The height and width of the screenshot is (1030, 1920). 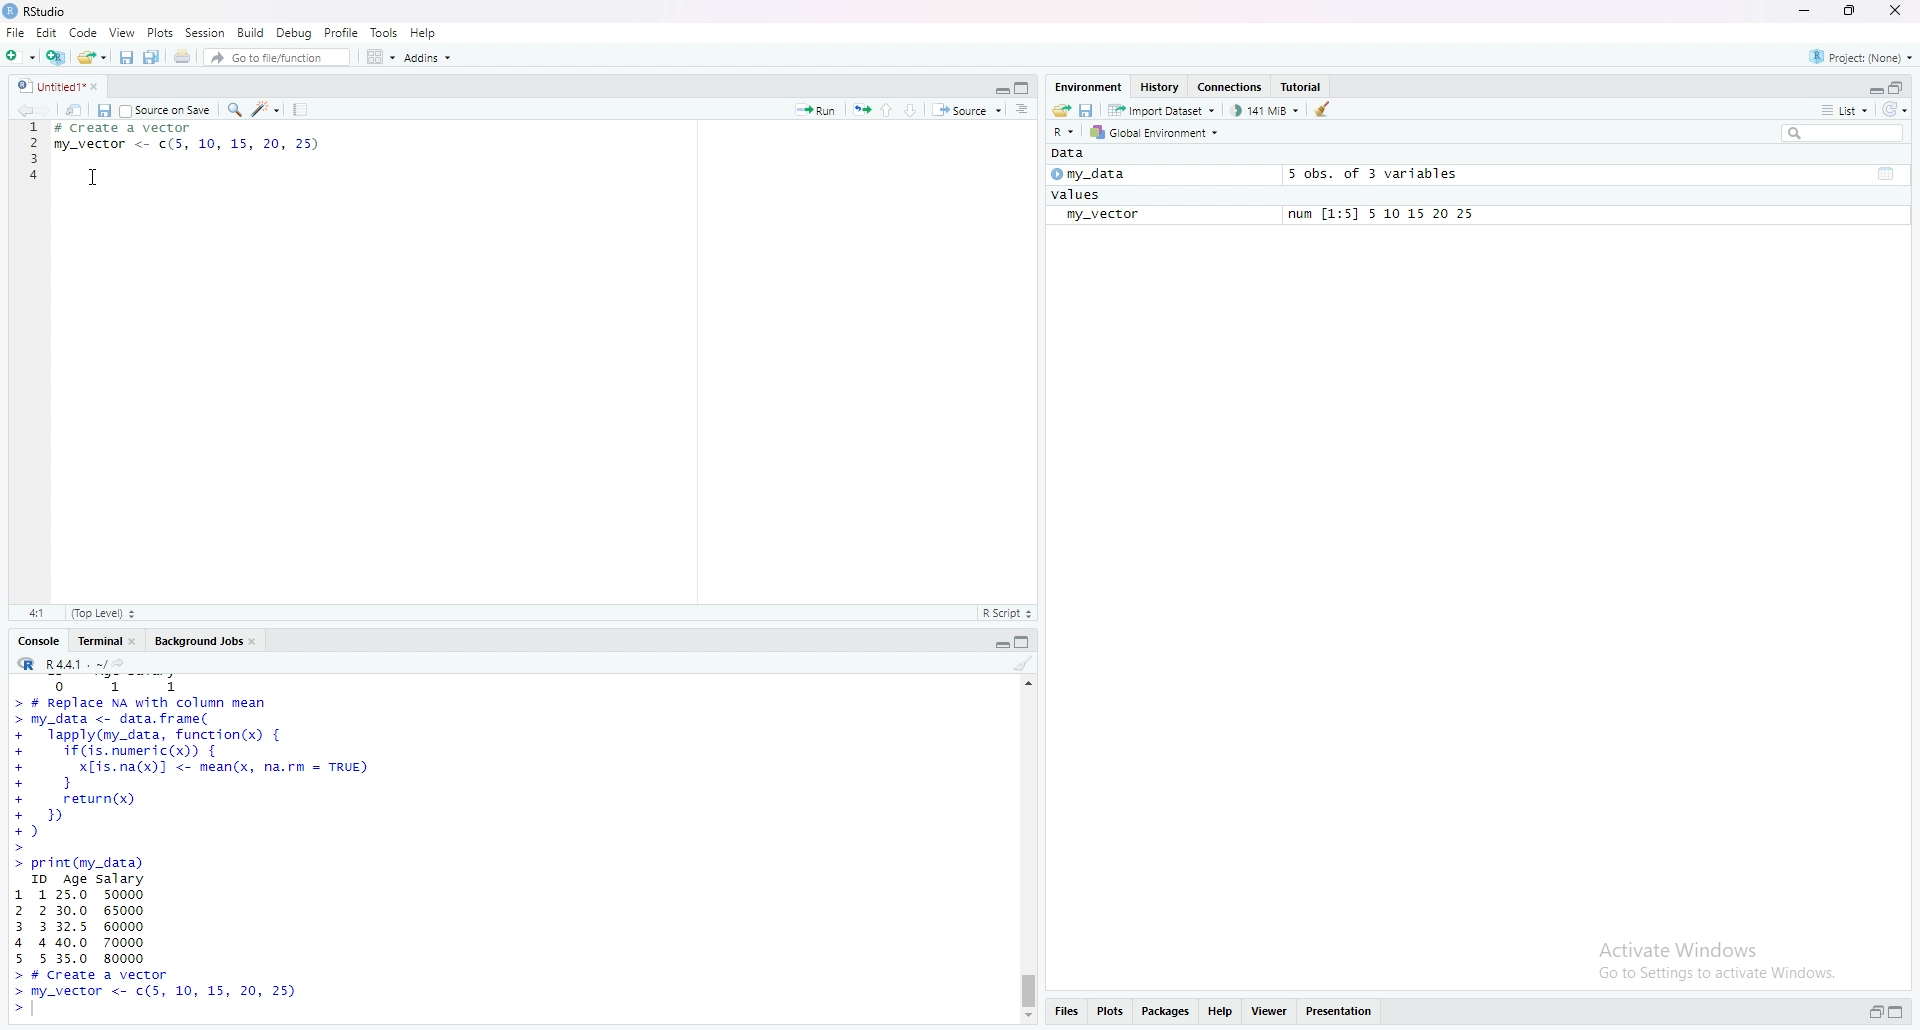 What do you see at coordinates (104, 614) in the screenshot?
I see `top level` at bounding box center [104, 614].